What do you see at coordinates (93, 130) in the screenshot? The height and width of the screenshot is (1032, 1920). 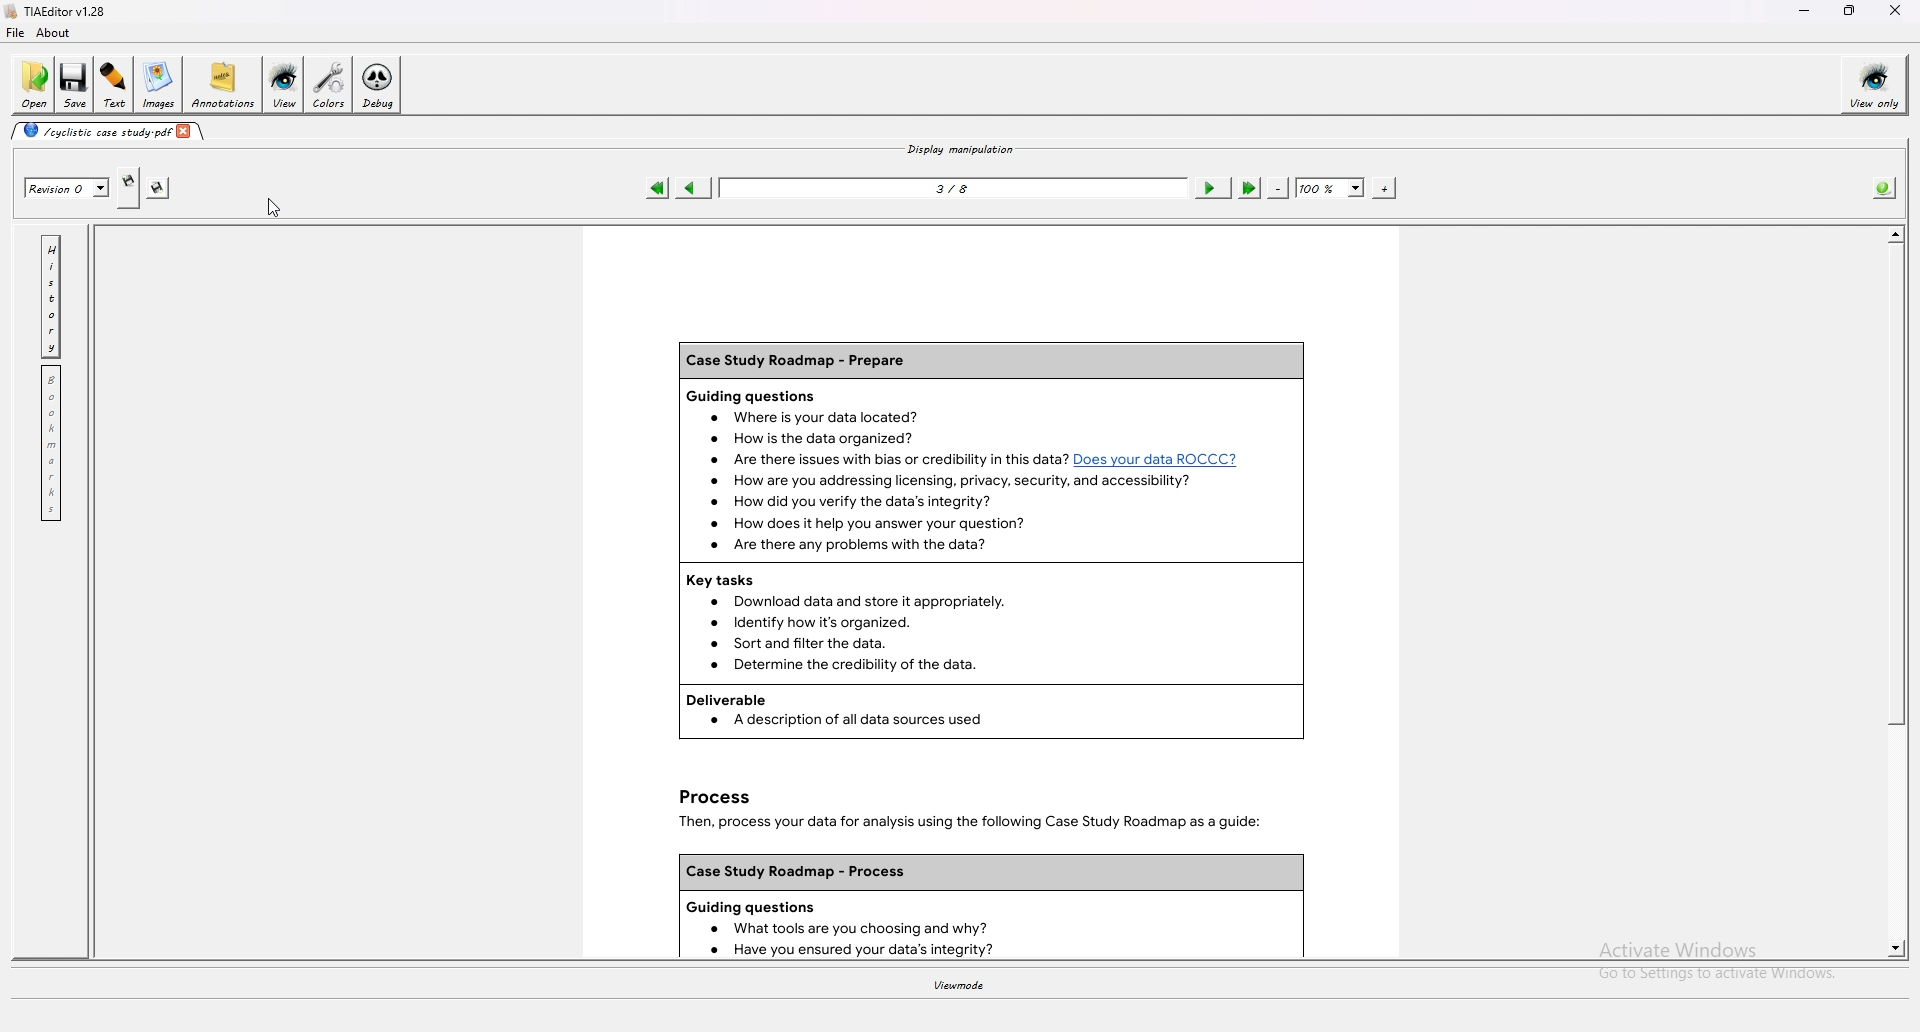 I see `cyclistic case study-pdf` at bounding box center [93, 130].